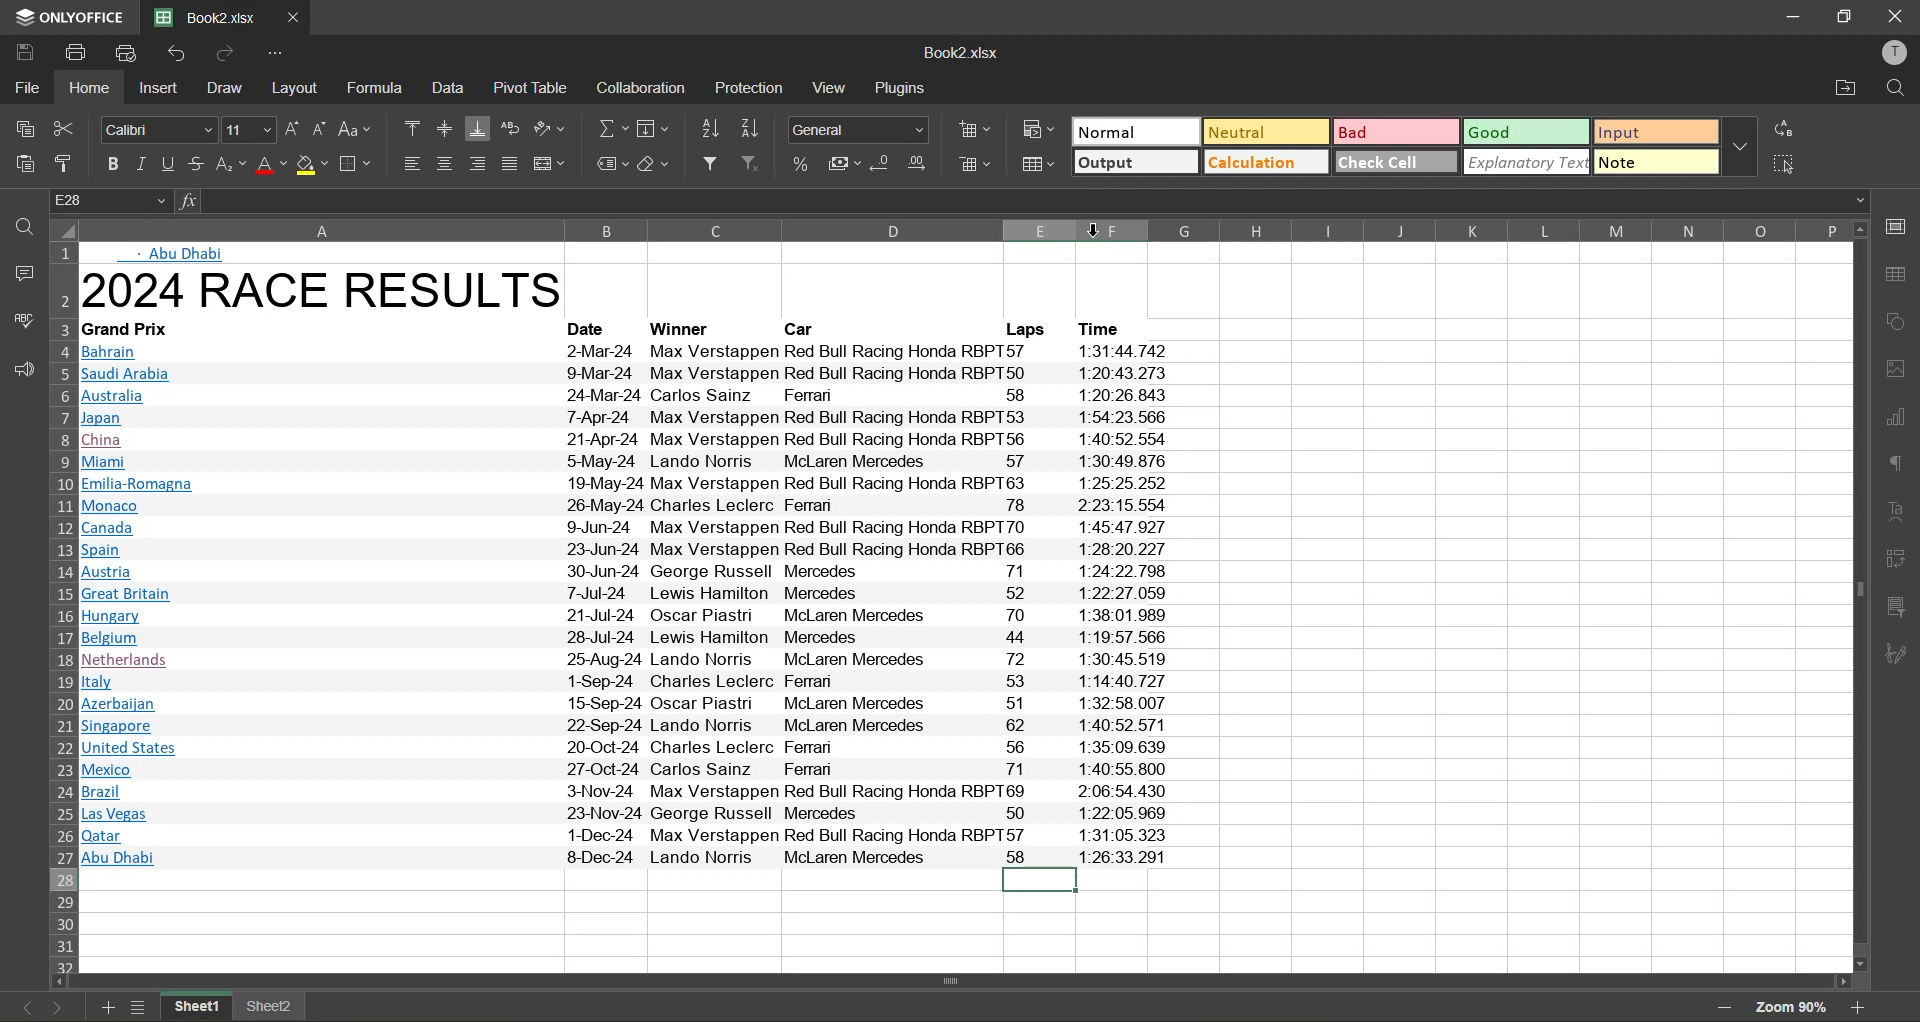 The width and height of the screenshot is (1920, 1022). I want to click on insert, so click(155, 89).